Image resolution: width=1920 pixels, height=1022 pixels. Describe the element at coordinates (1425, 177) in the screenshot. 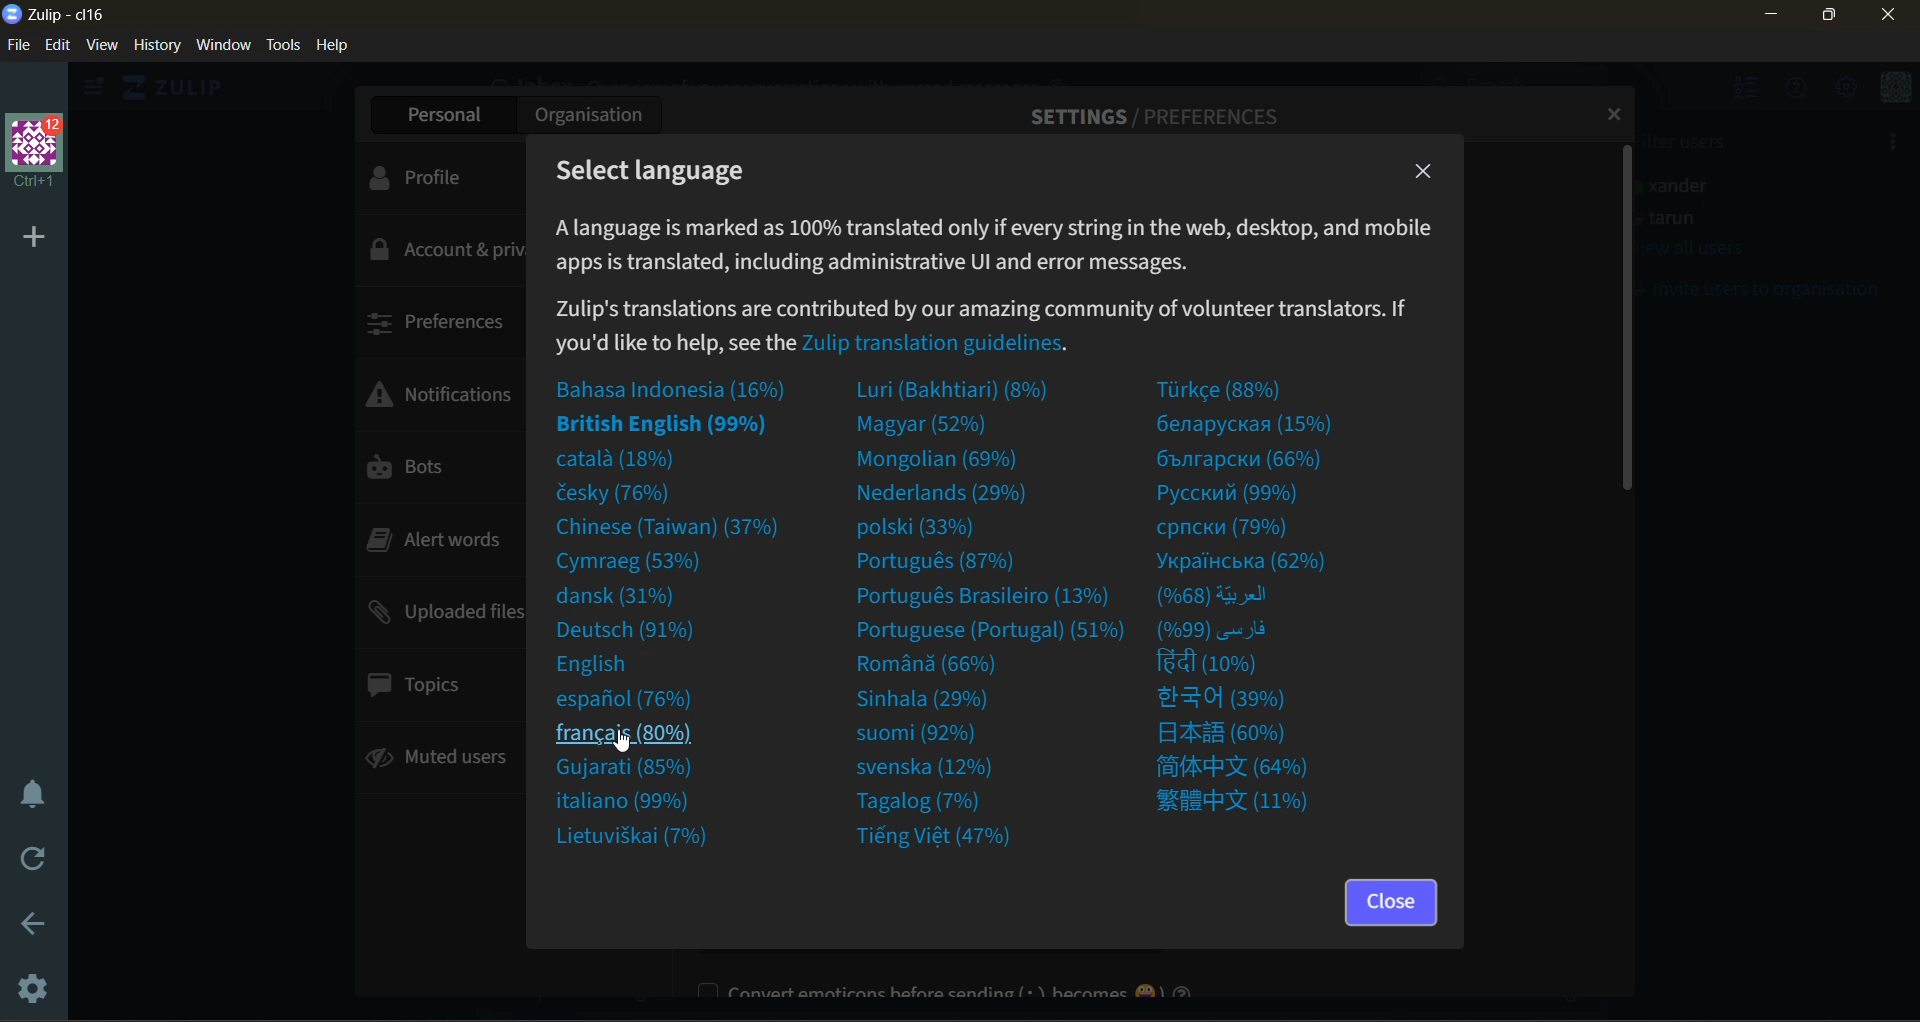

I see `close tab` at that location.